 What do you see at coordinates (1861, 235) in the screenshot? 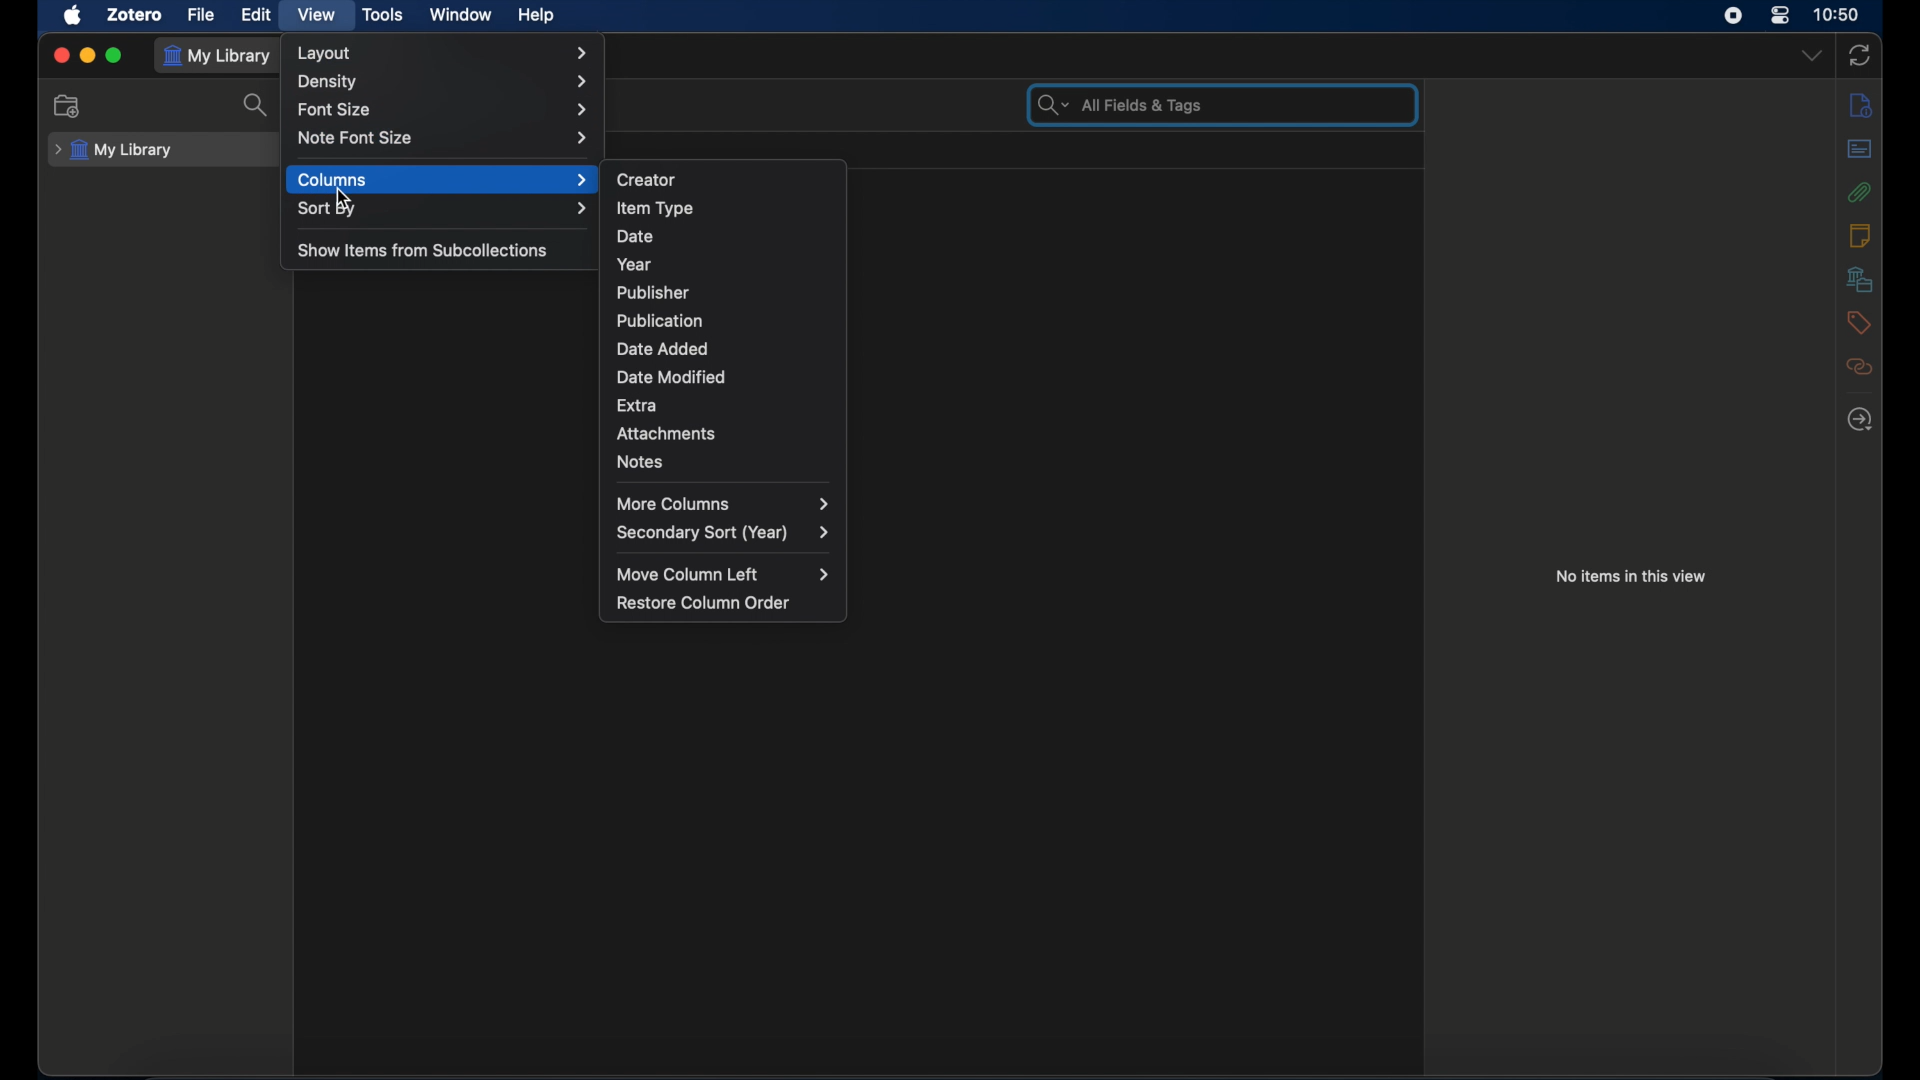
I see `notes` at bounding box center [1861, 235].